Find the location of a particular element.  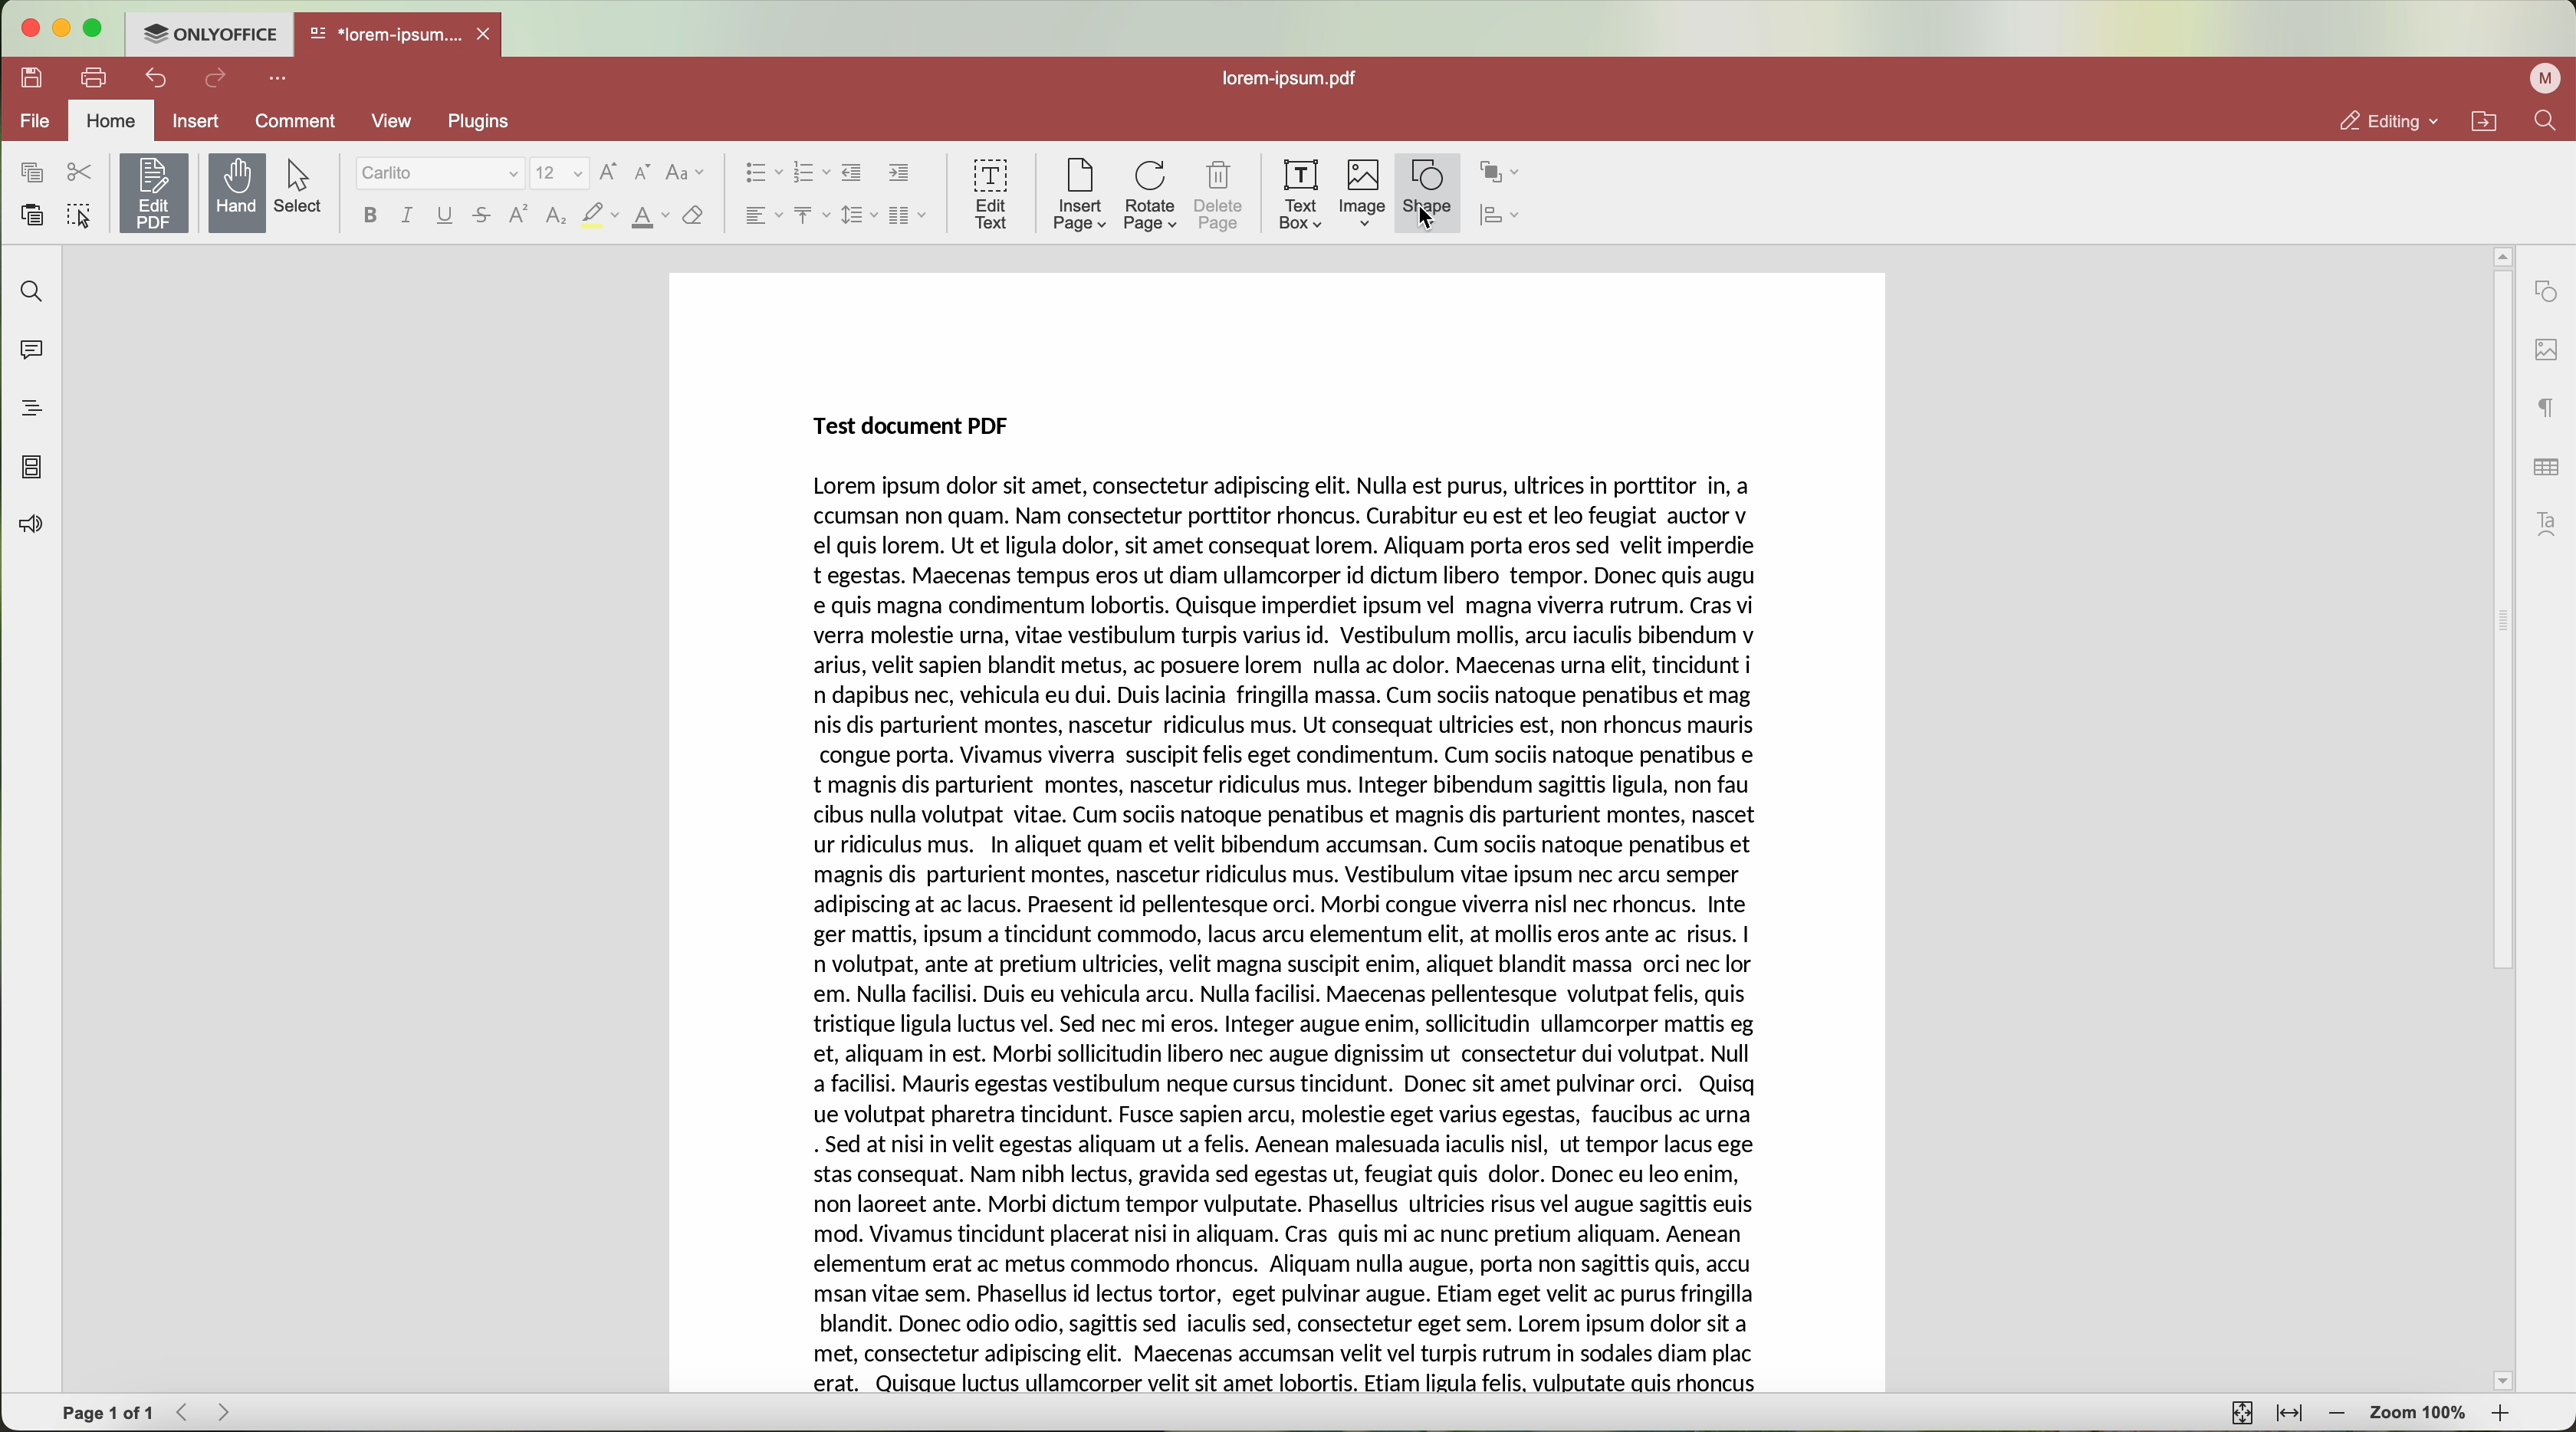

plugins is located at coordinates (503, 122).